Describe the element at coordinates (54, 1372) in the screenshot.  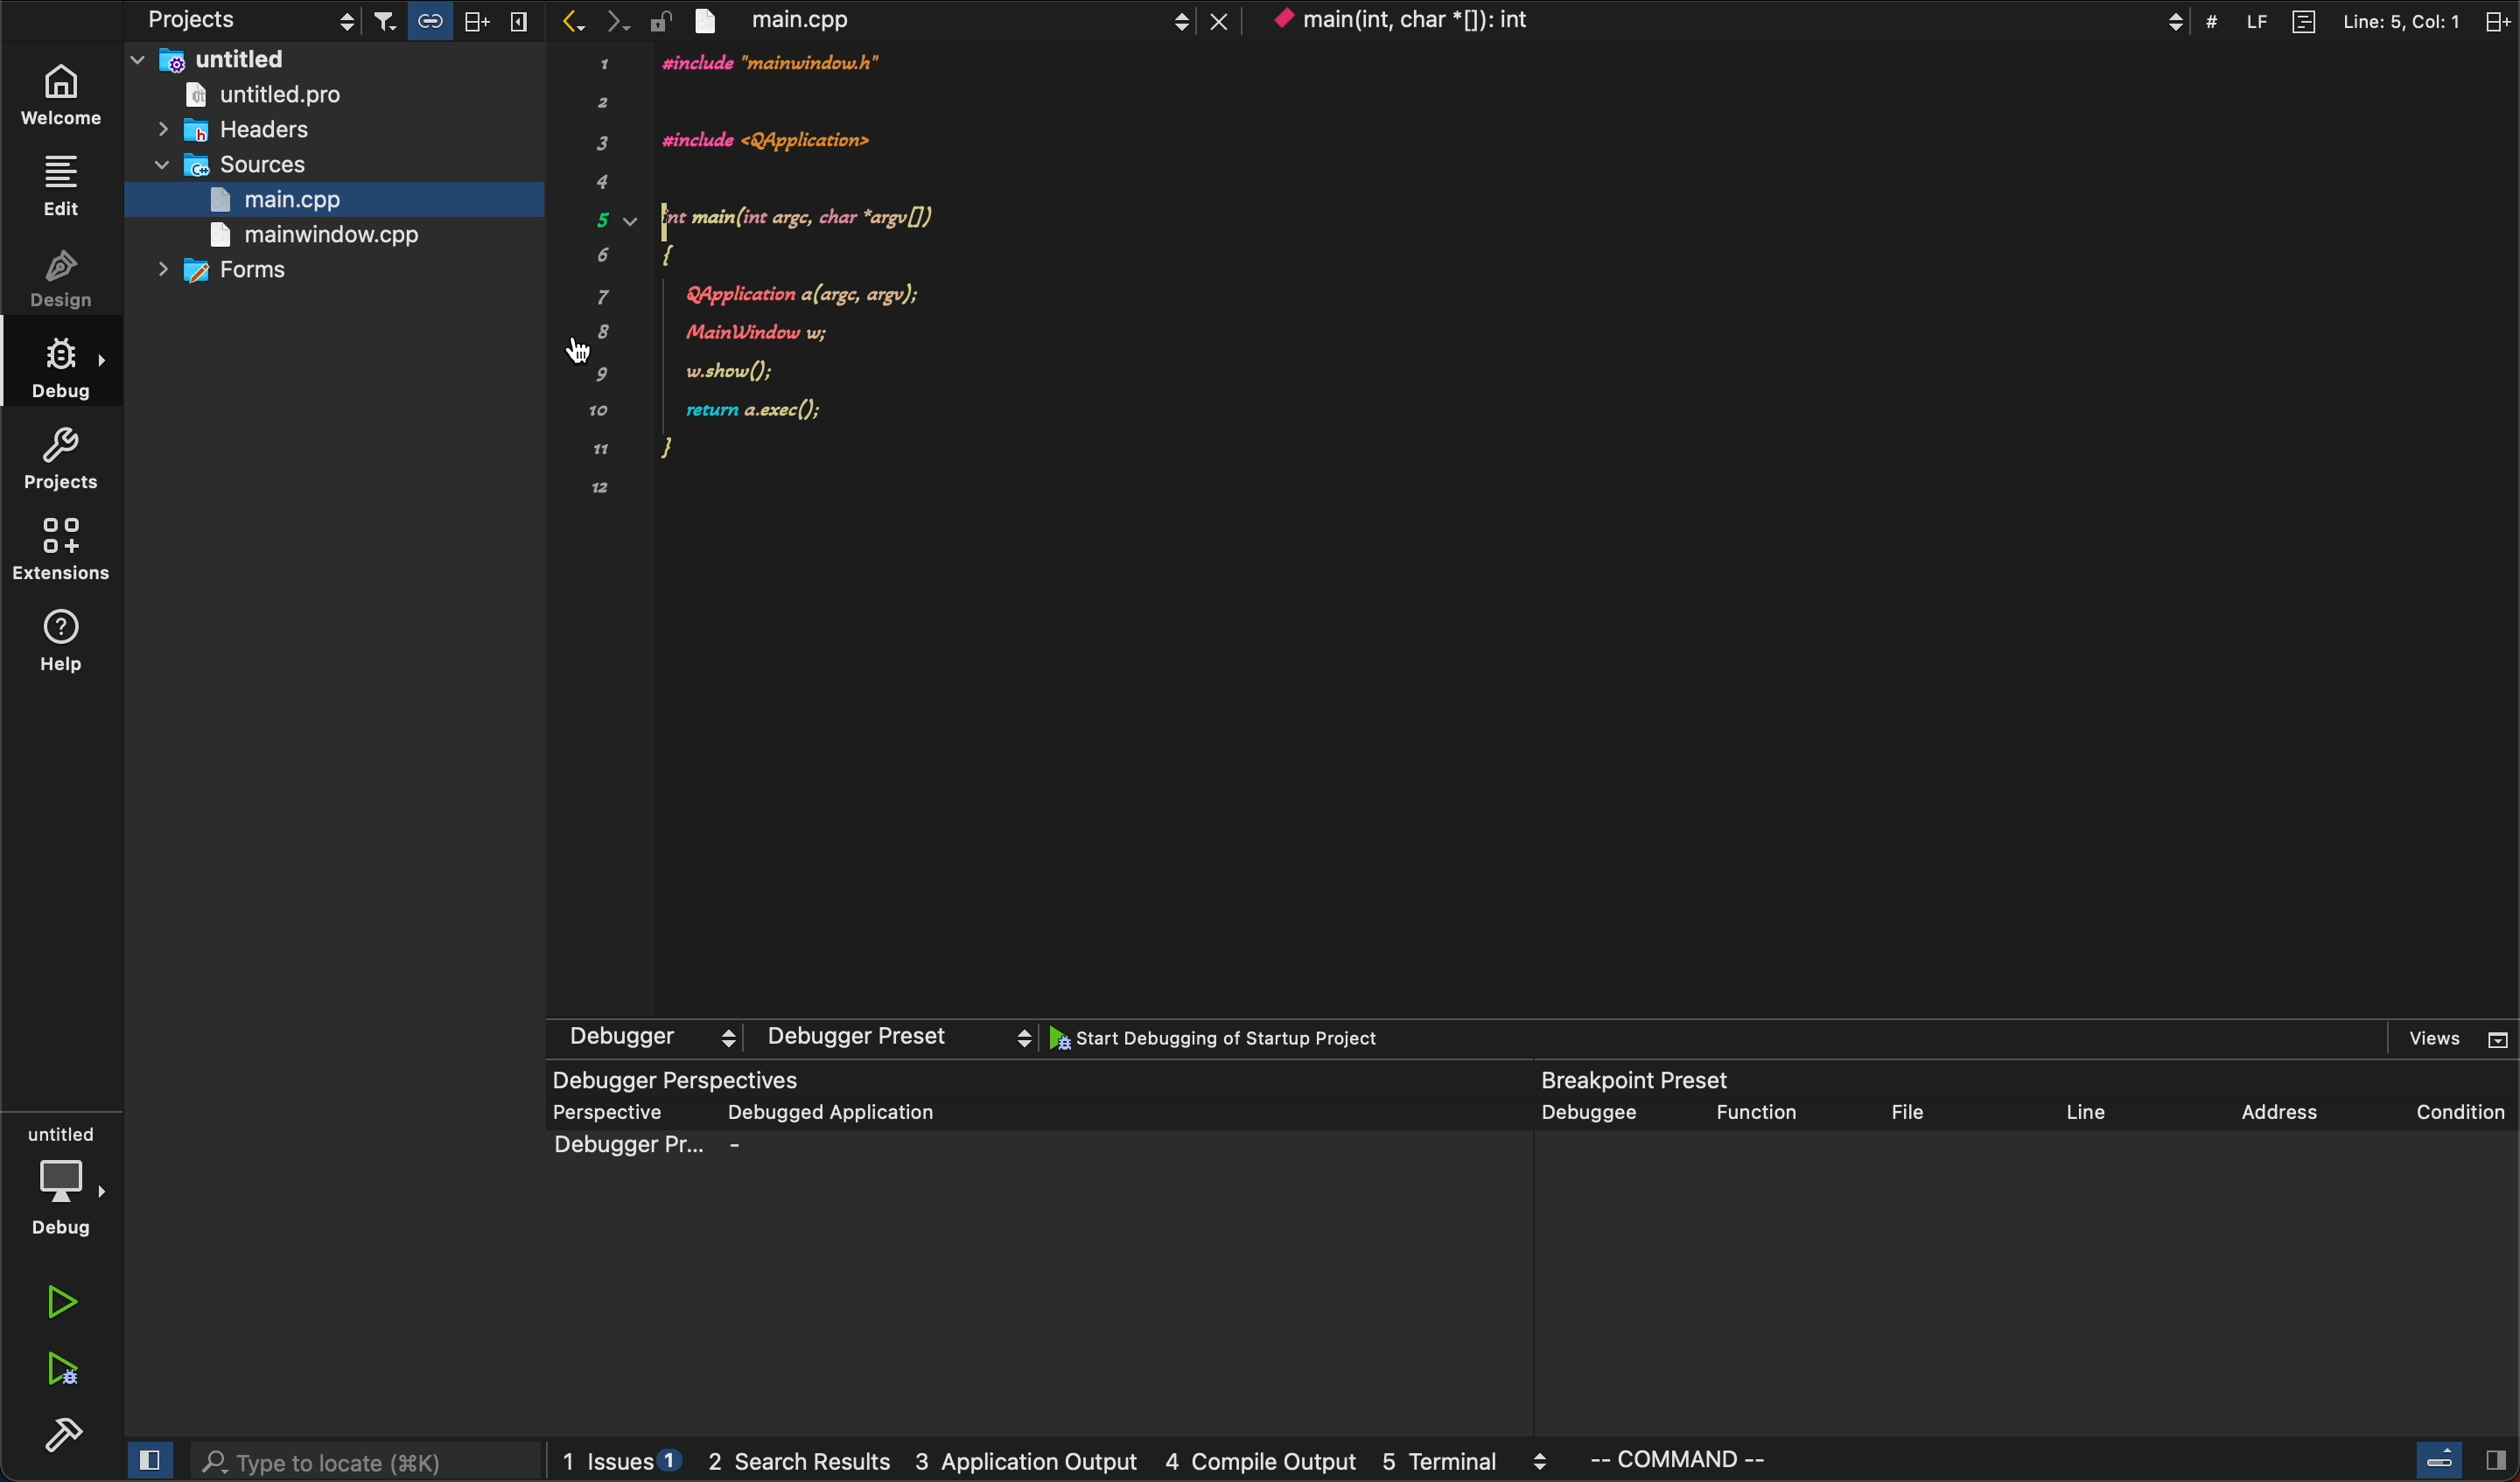
I see `run debug` at that location.